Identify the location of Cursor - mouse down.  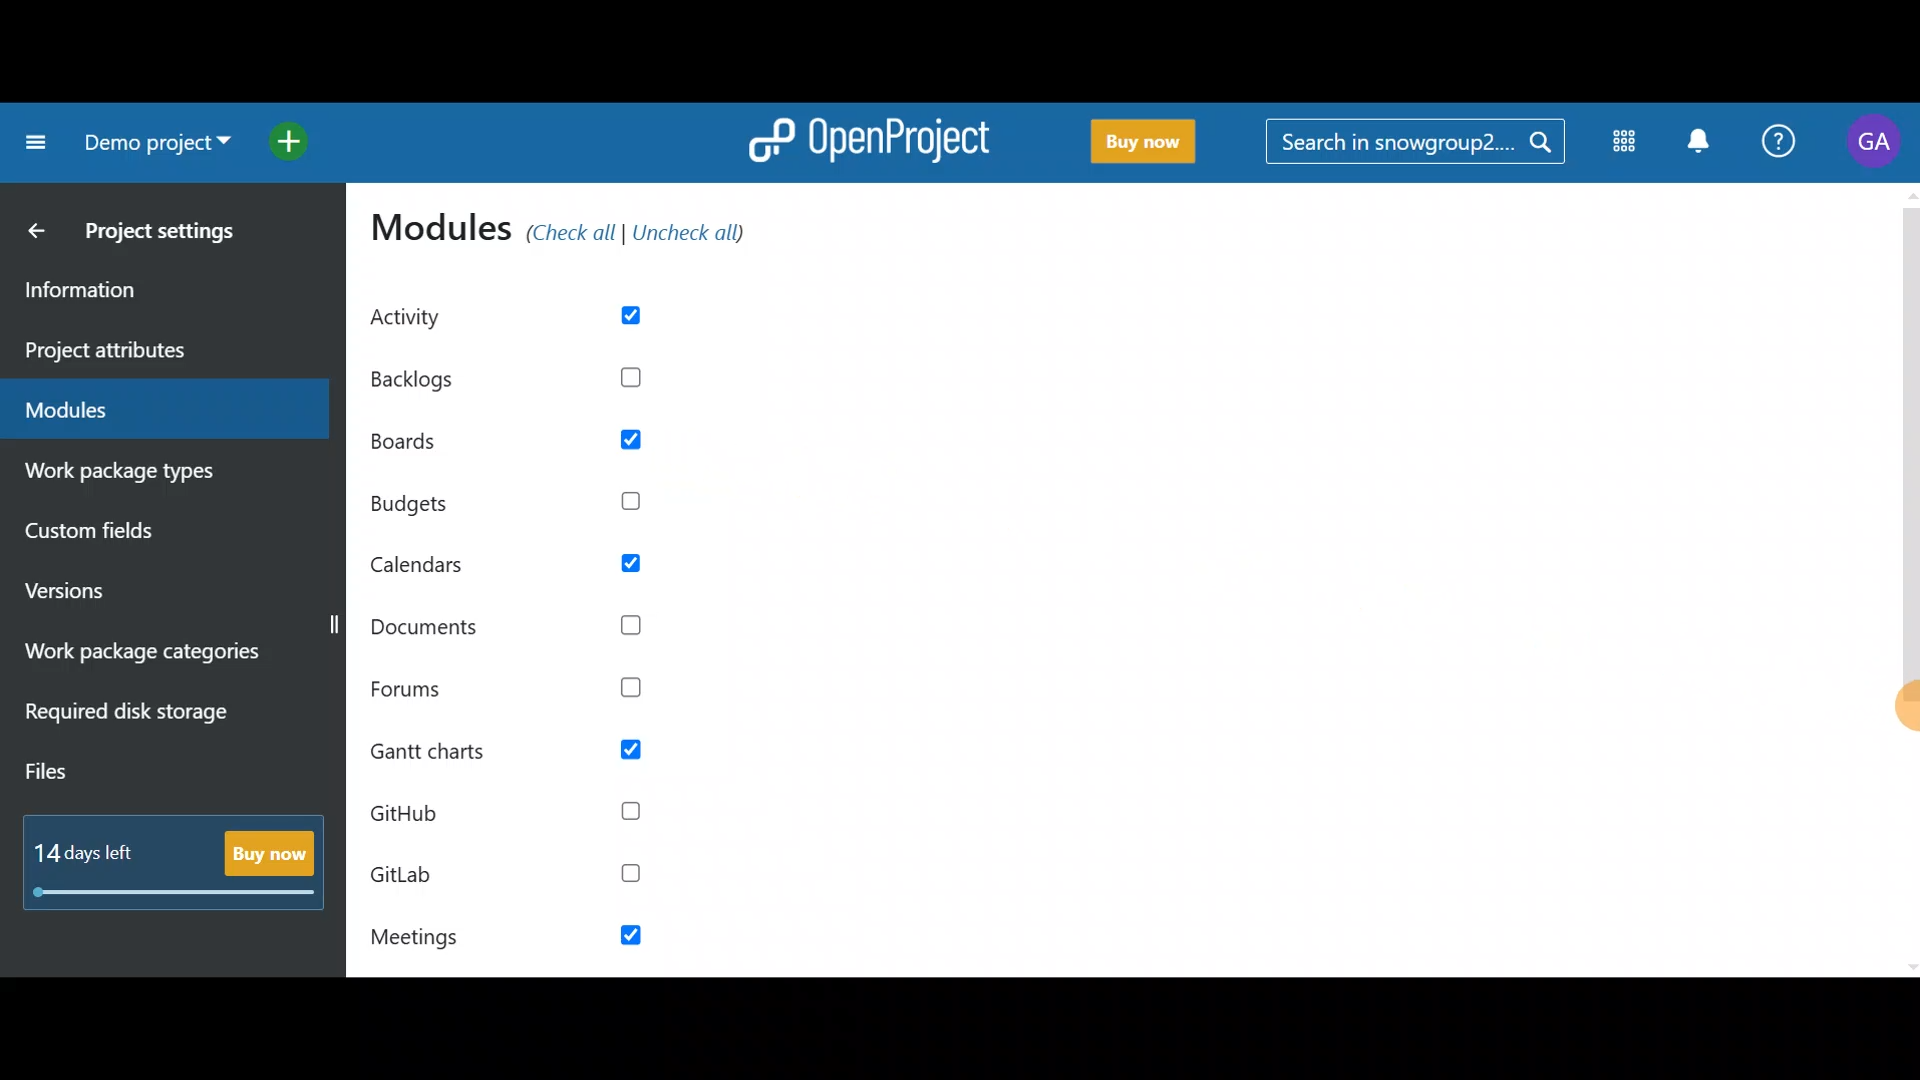
(1898, 722).